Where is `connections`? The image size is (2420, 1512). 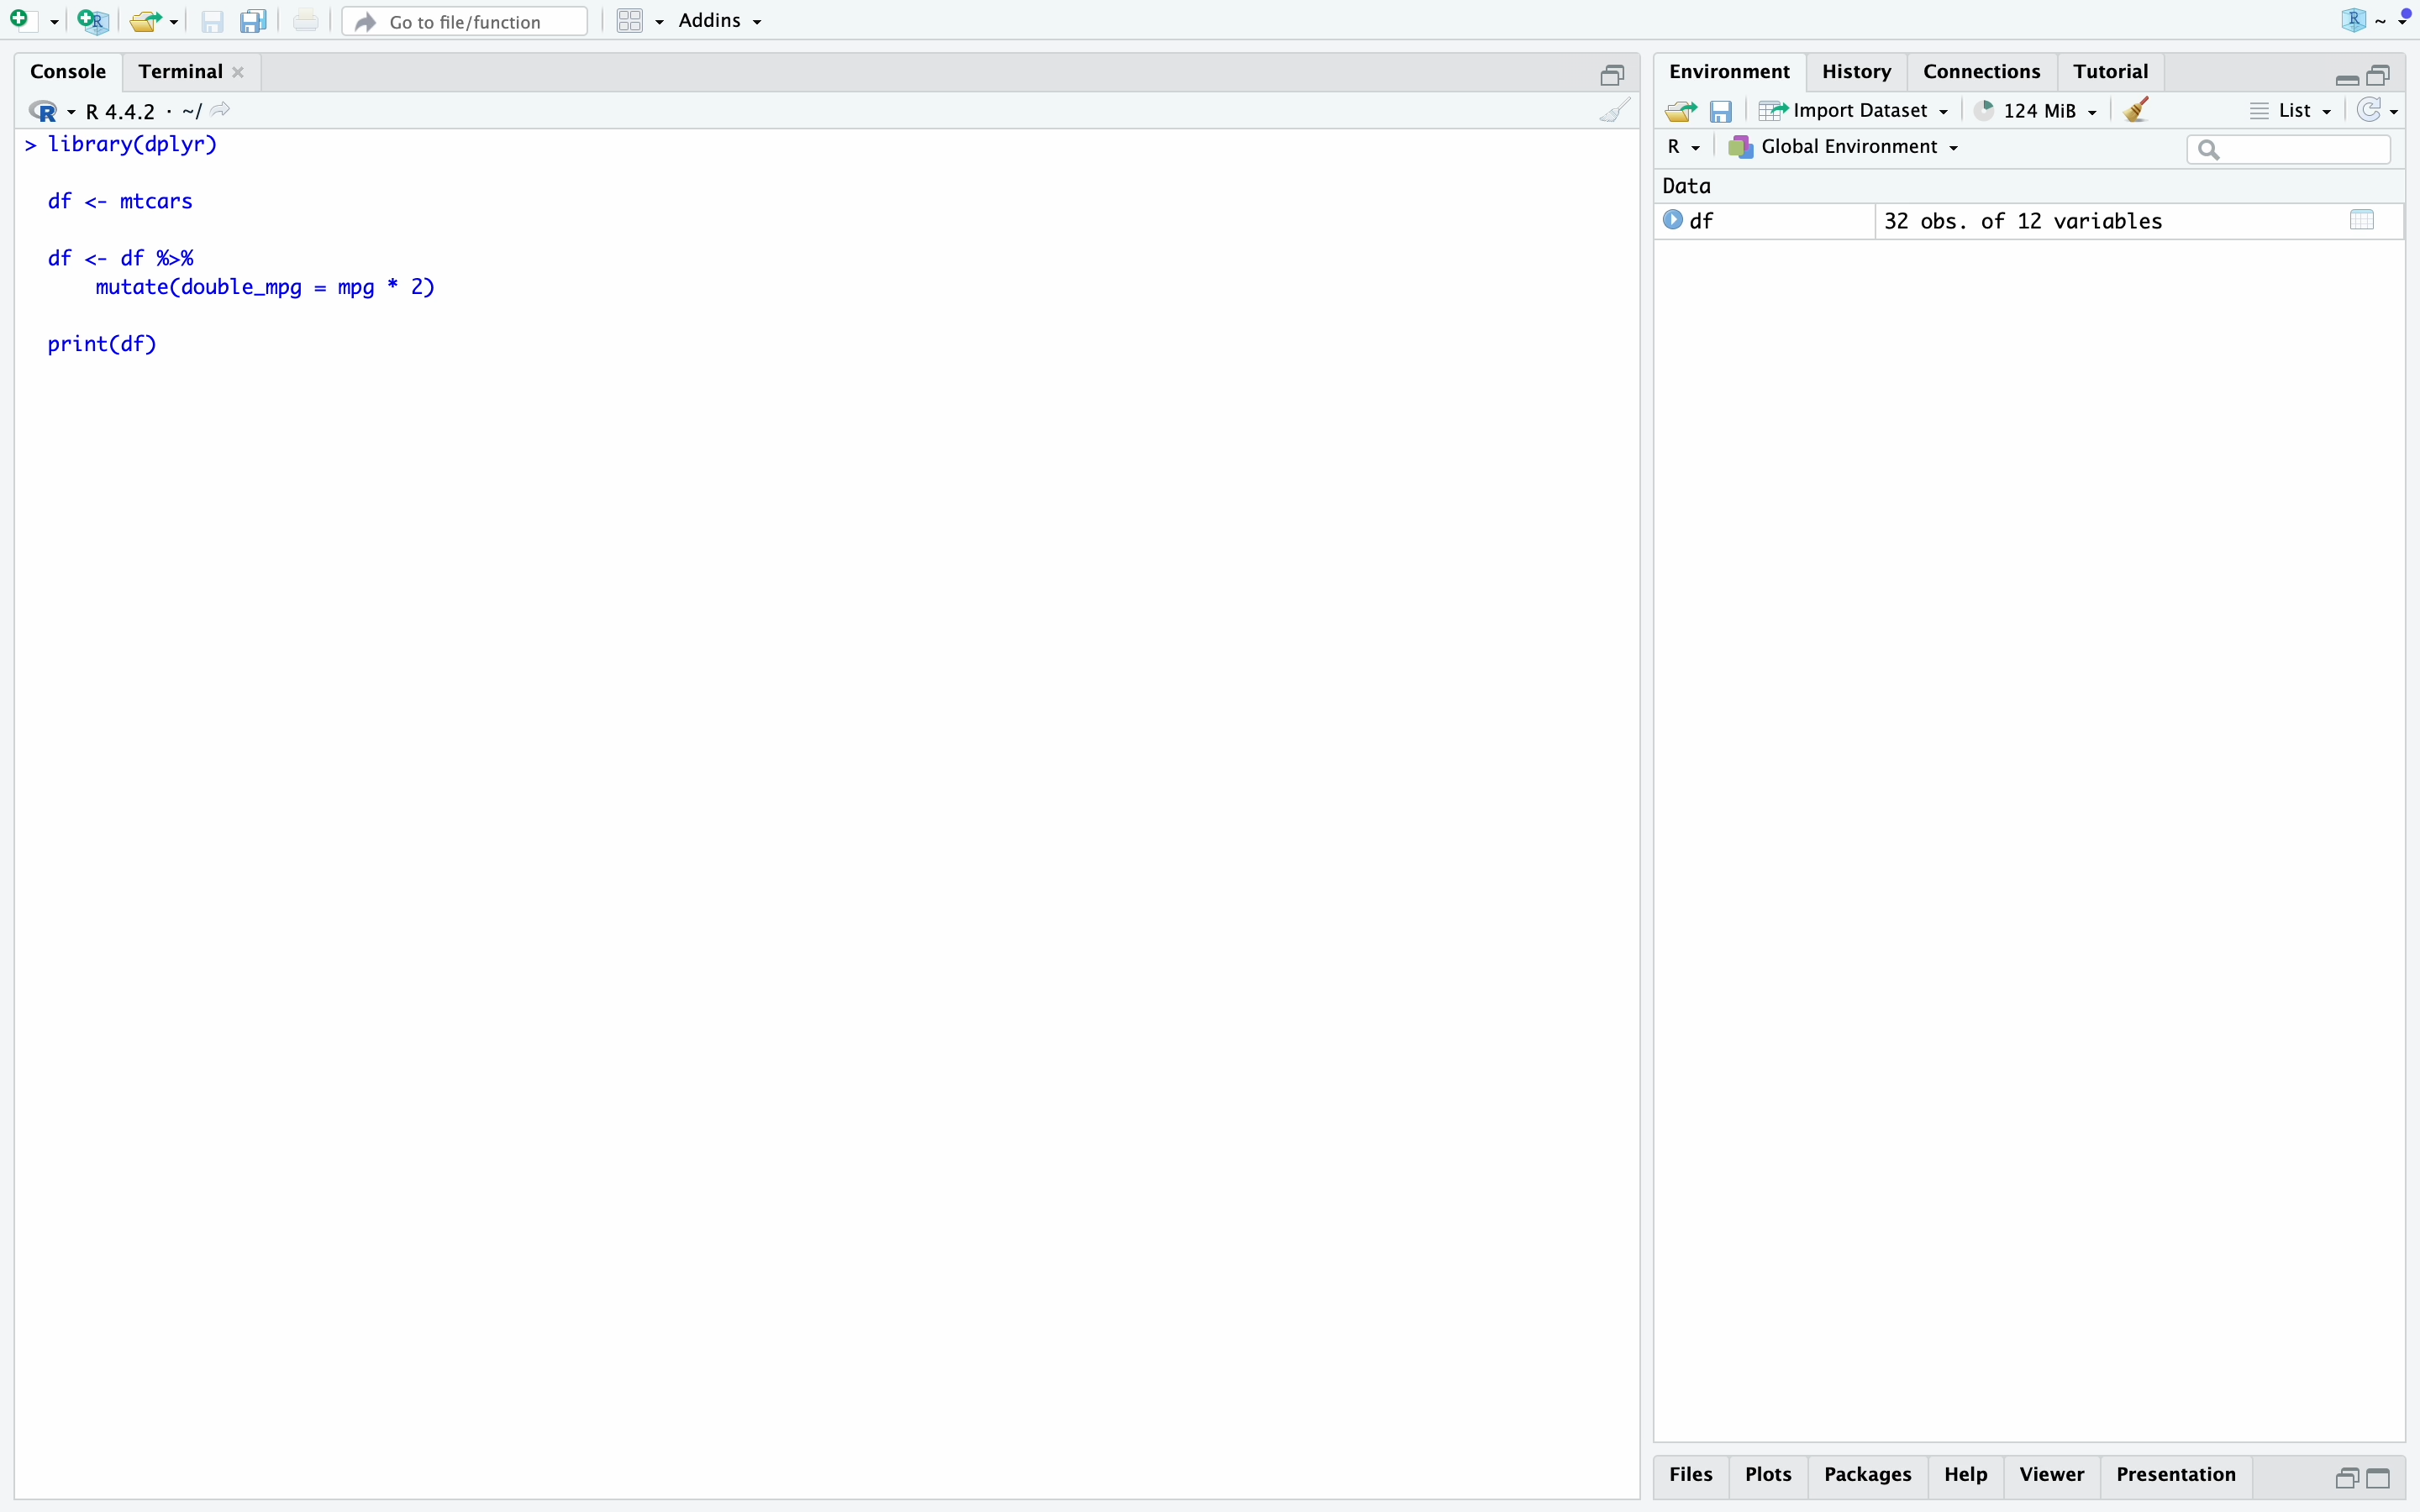
connections is located at coordinates (1985, 71).